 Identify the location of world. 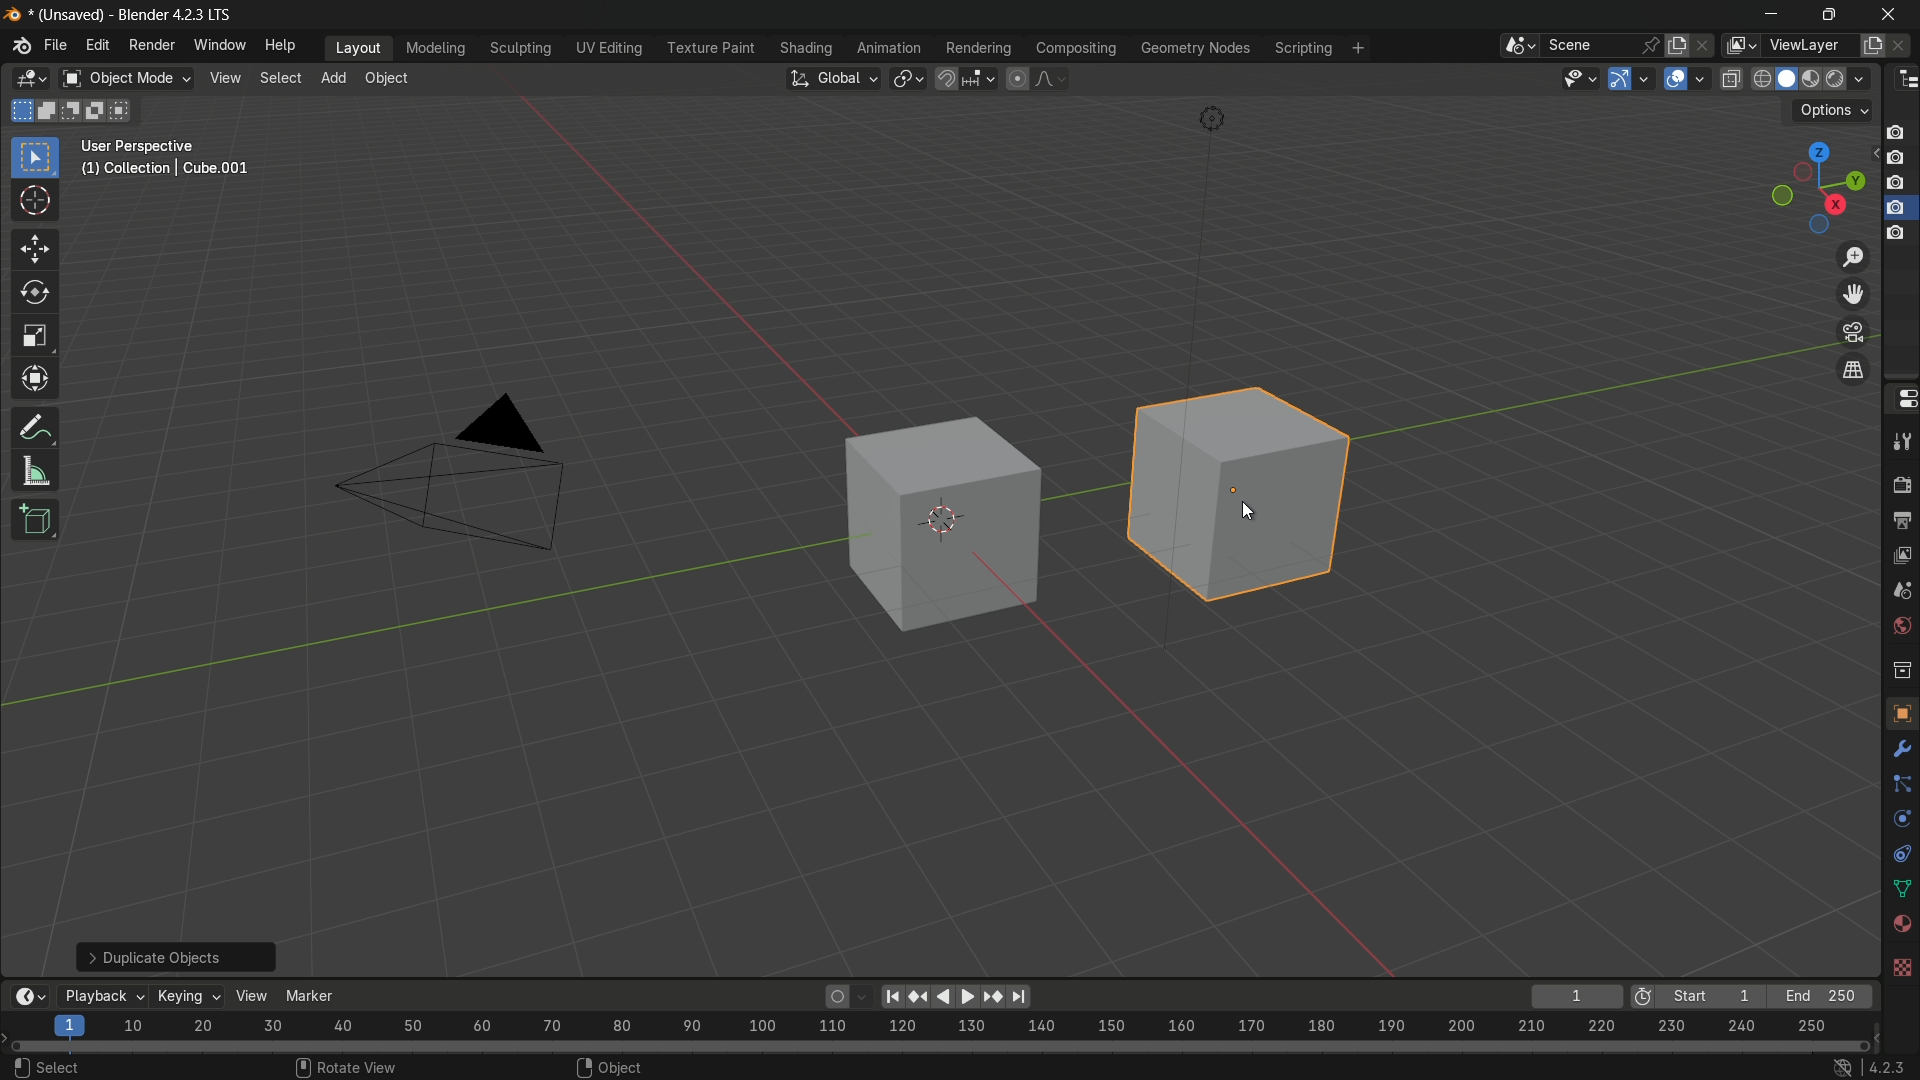
(1901, 624).